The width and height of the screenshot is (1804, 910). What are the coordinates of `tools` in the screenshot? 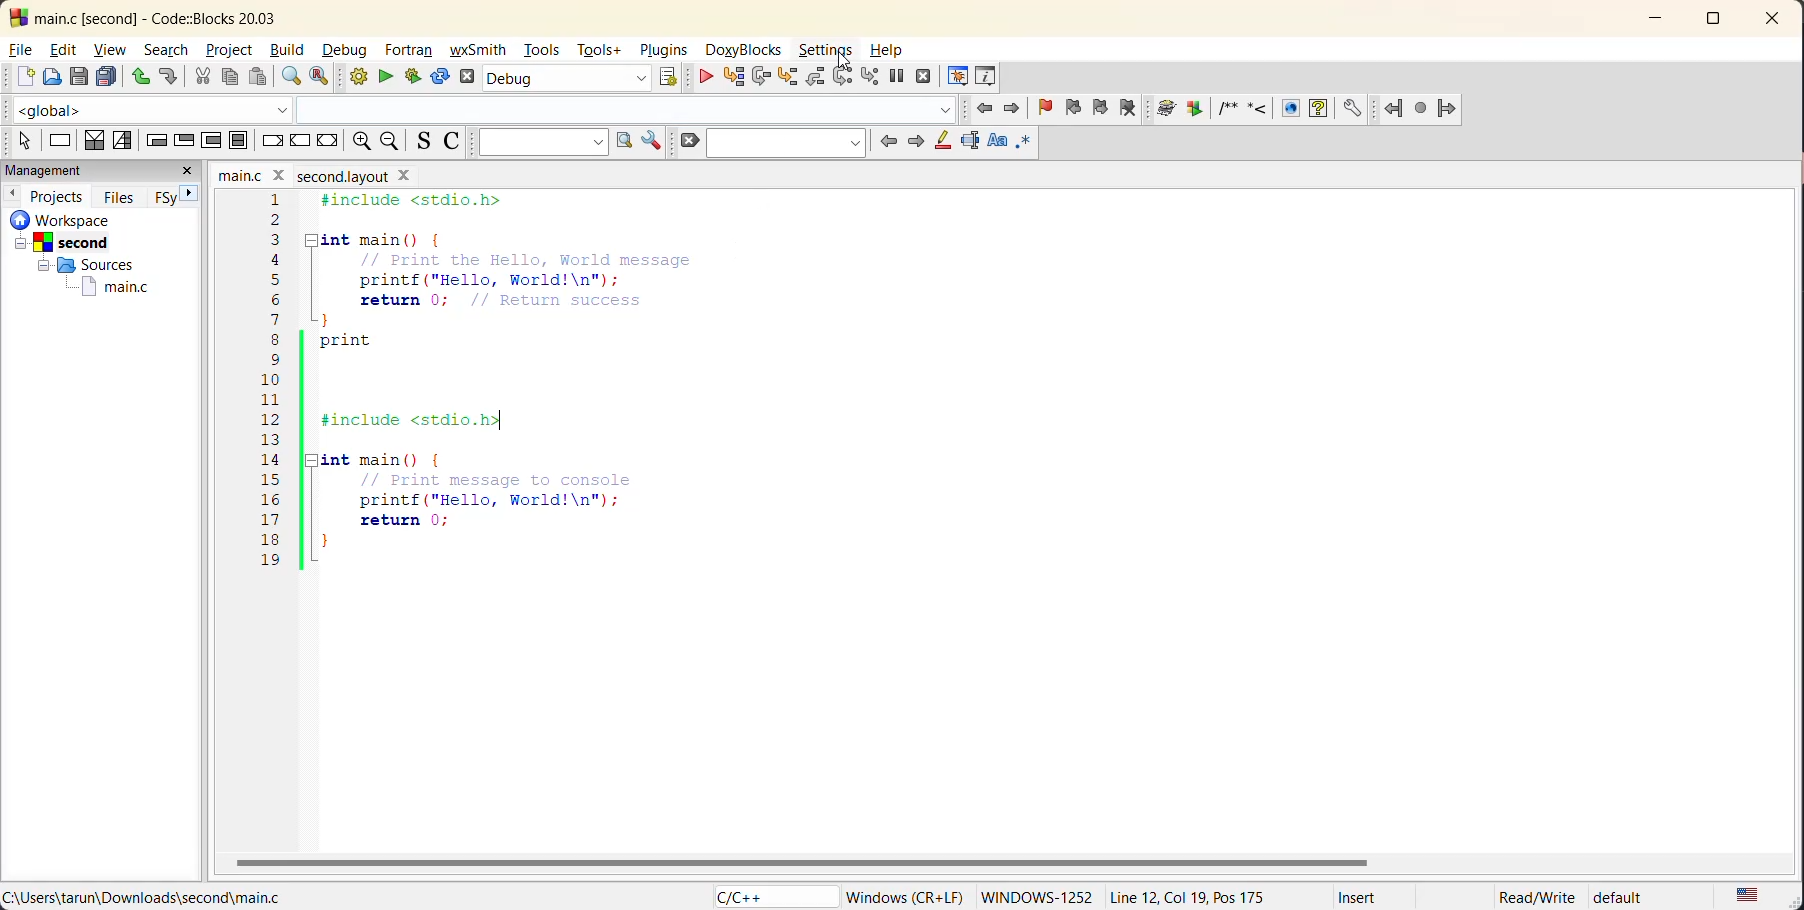 It's located at (541, 49).